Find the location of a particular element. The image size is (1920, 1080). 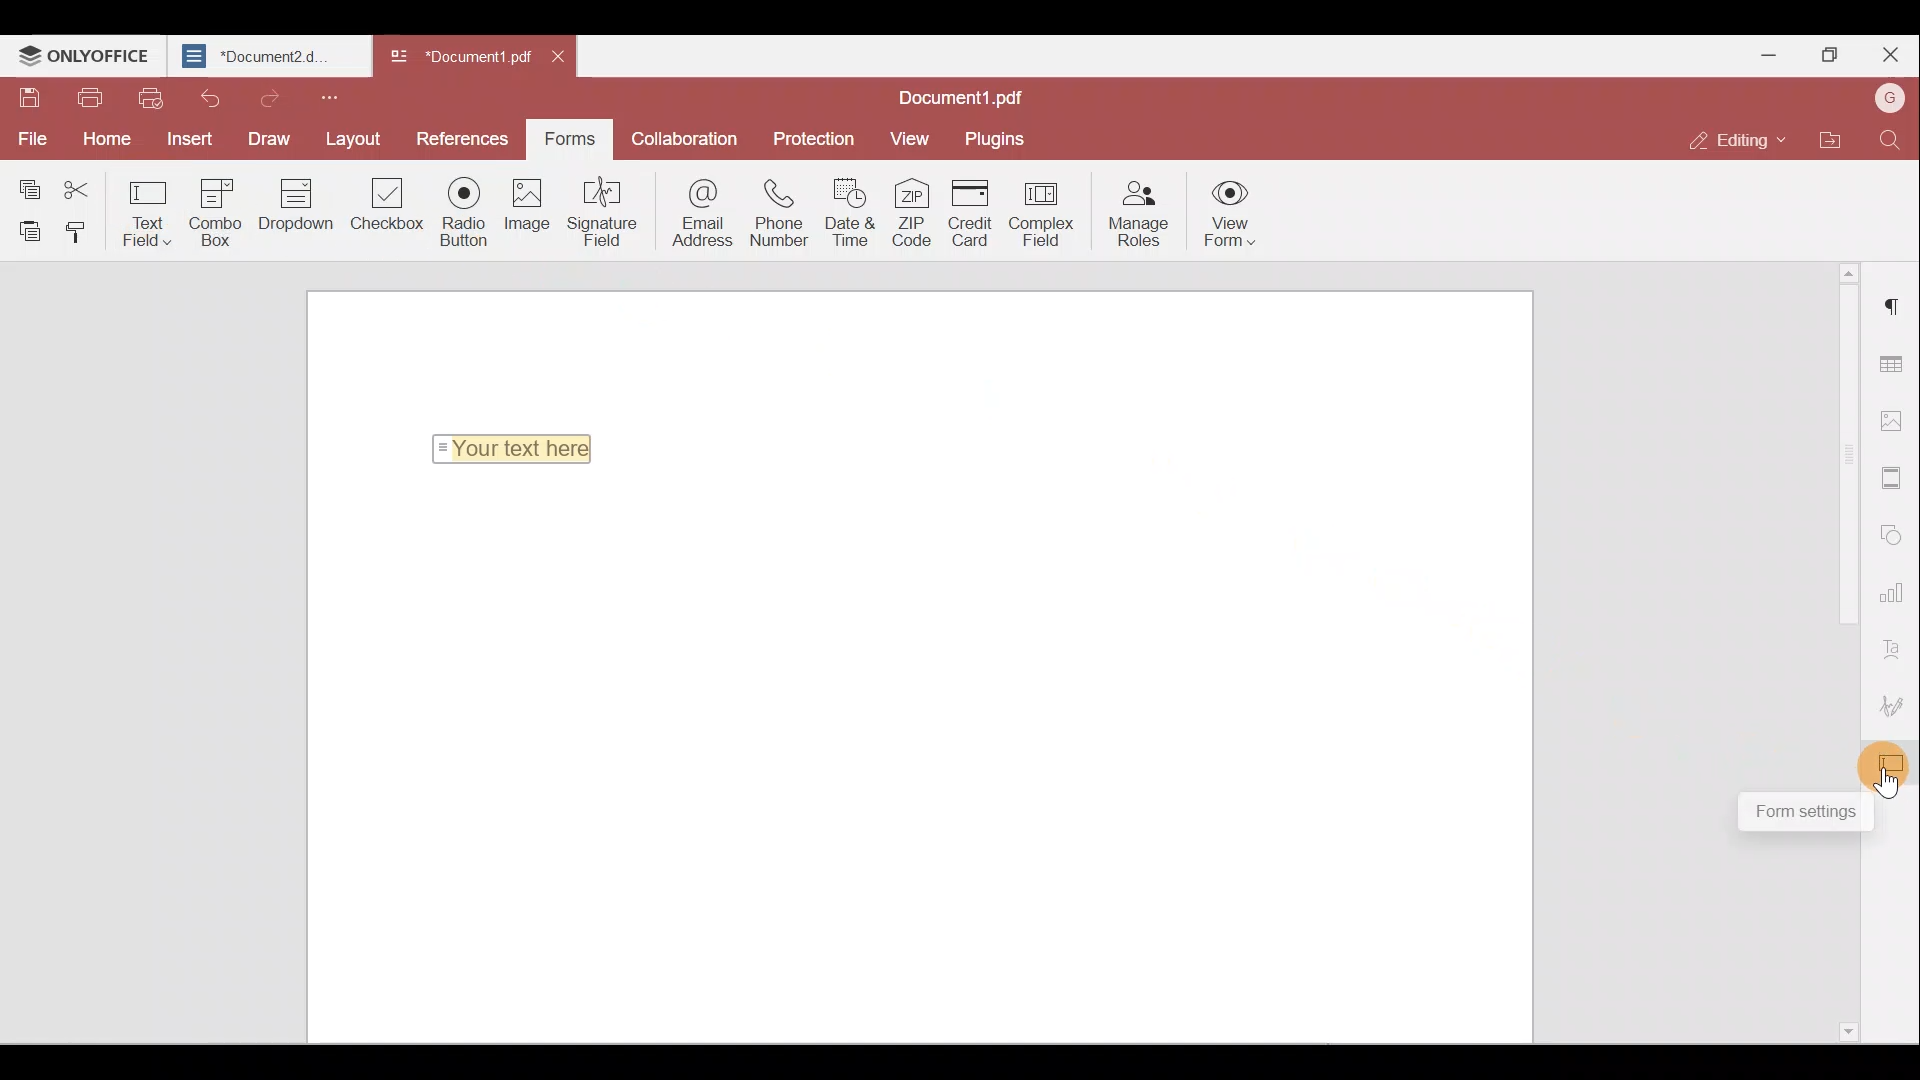

Open file location is located at coordinates (1828, 138).